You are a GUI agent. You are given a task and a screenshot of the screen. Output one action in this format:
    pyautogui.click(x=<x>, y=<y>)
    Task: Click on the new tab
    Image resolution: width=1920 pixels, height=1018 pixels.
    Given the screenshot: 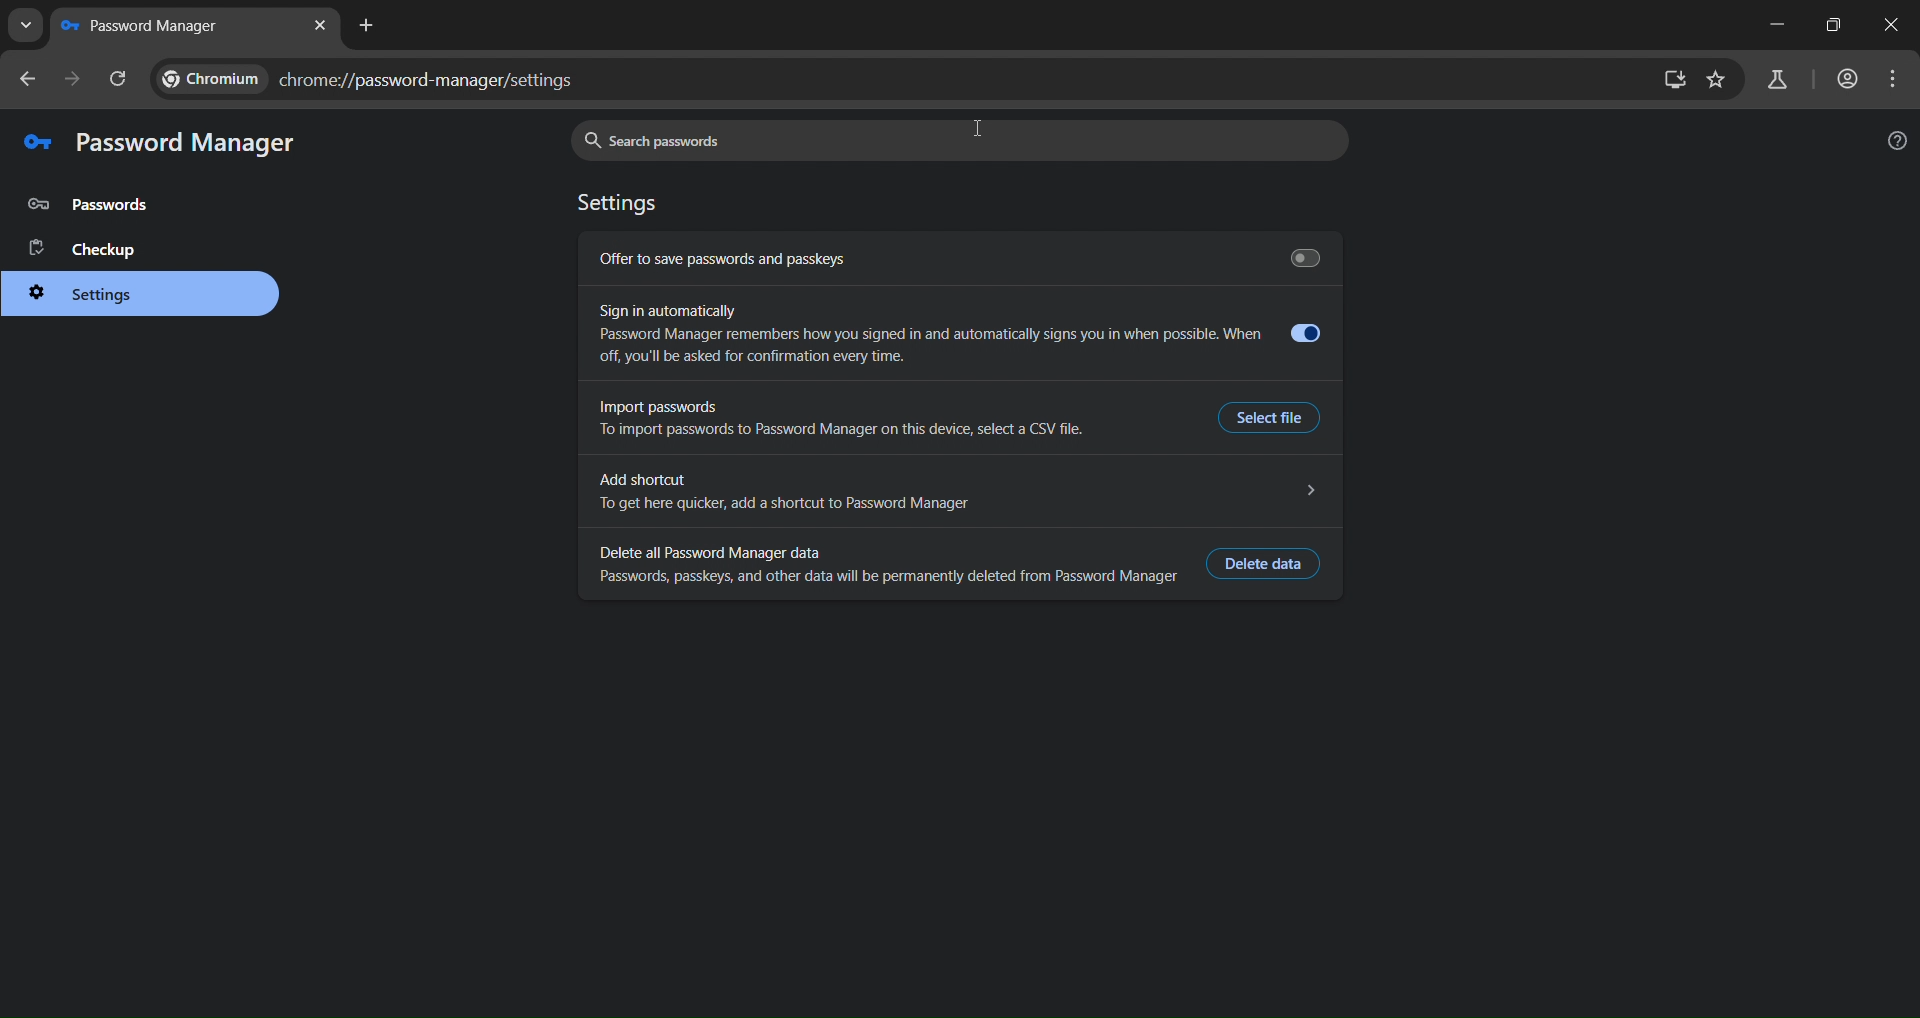 What is the action you would take?
    pyautogui.click(x=317, y=28)
    